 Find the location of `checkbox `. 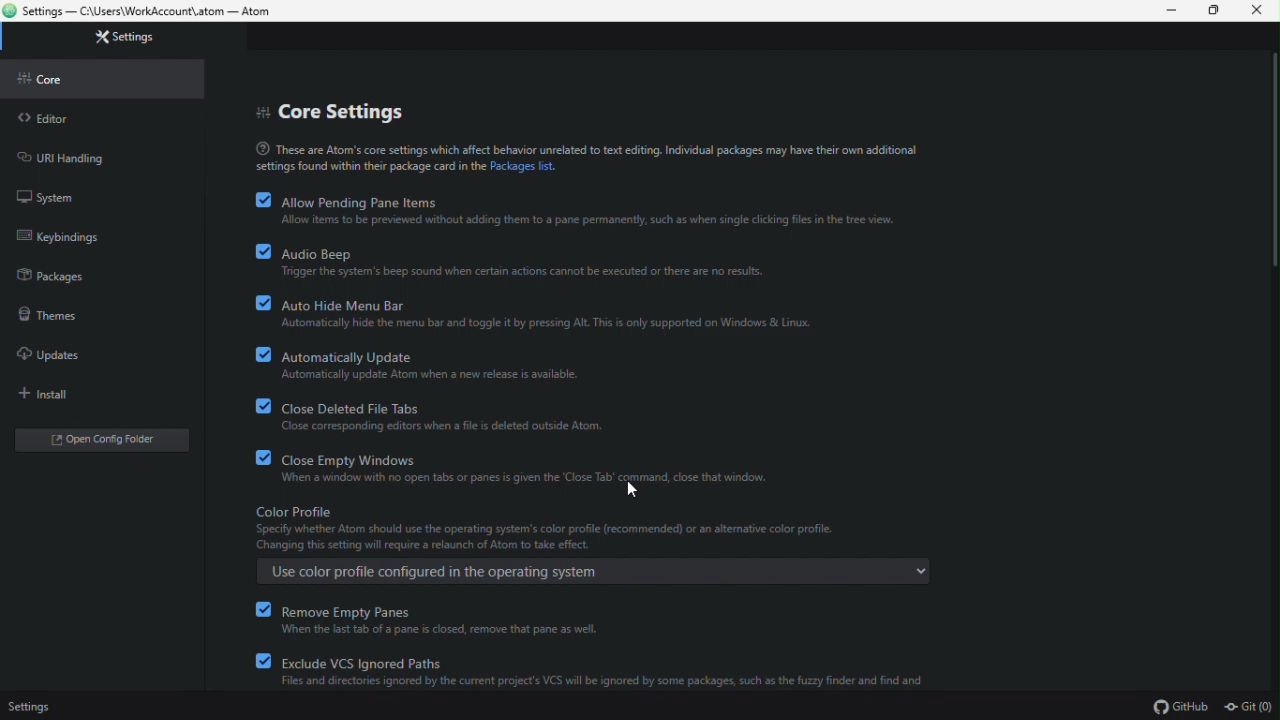

checkbox  is located at coordinates (261, 609).